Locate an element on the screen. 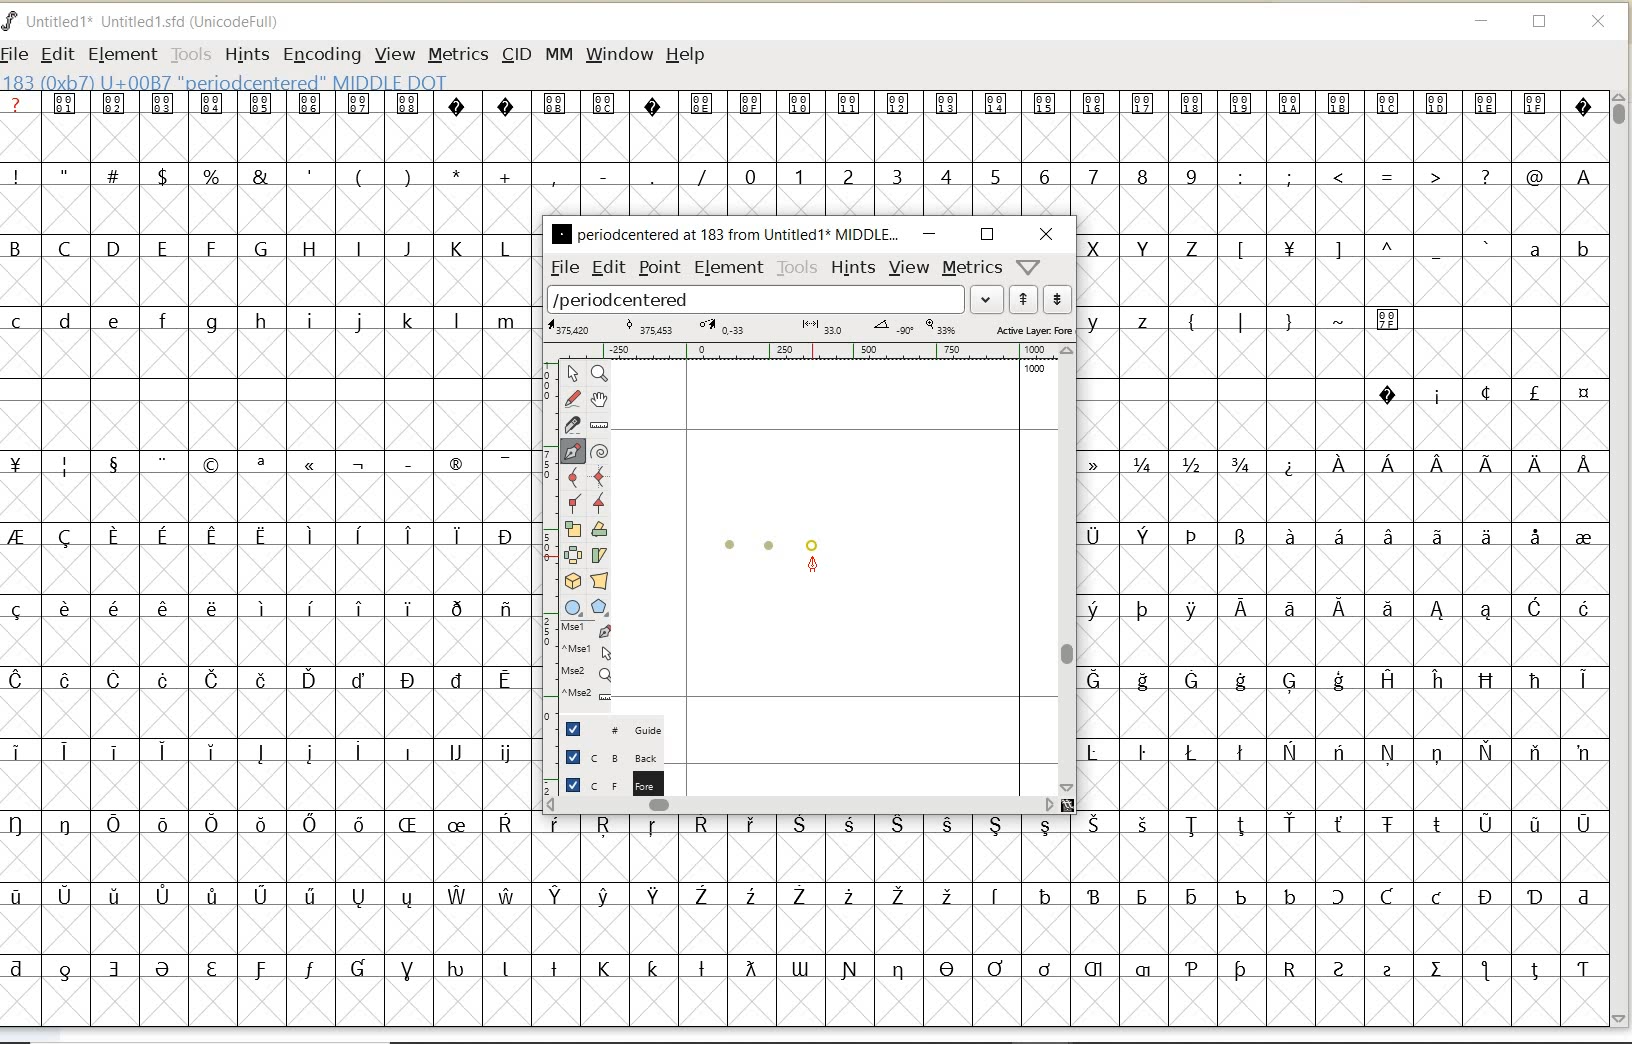  active layer is located at coordinates (808, 329).